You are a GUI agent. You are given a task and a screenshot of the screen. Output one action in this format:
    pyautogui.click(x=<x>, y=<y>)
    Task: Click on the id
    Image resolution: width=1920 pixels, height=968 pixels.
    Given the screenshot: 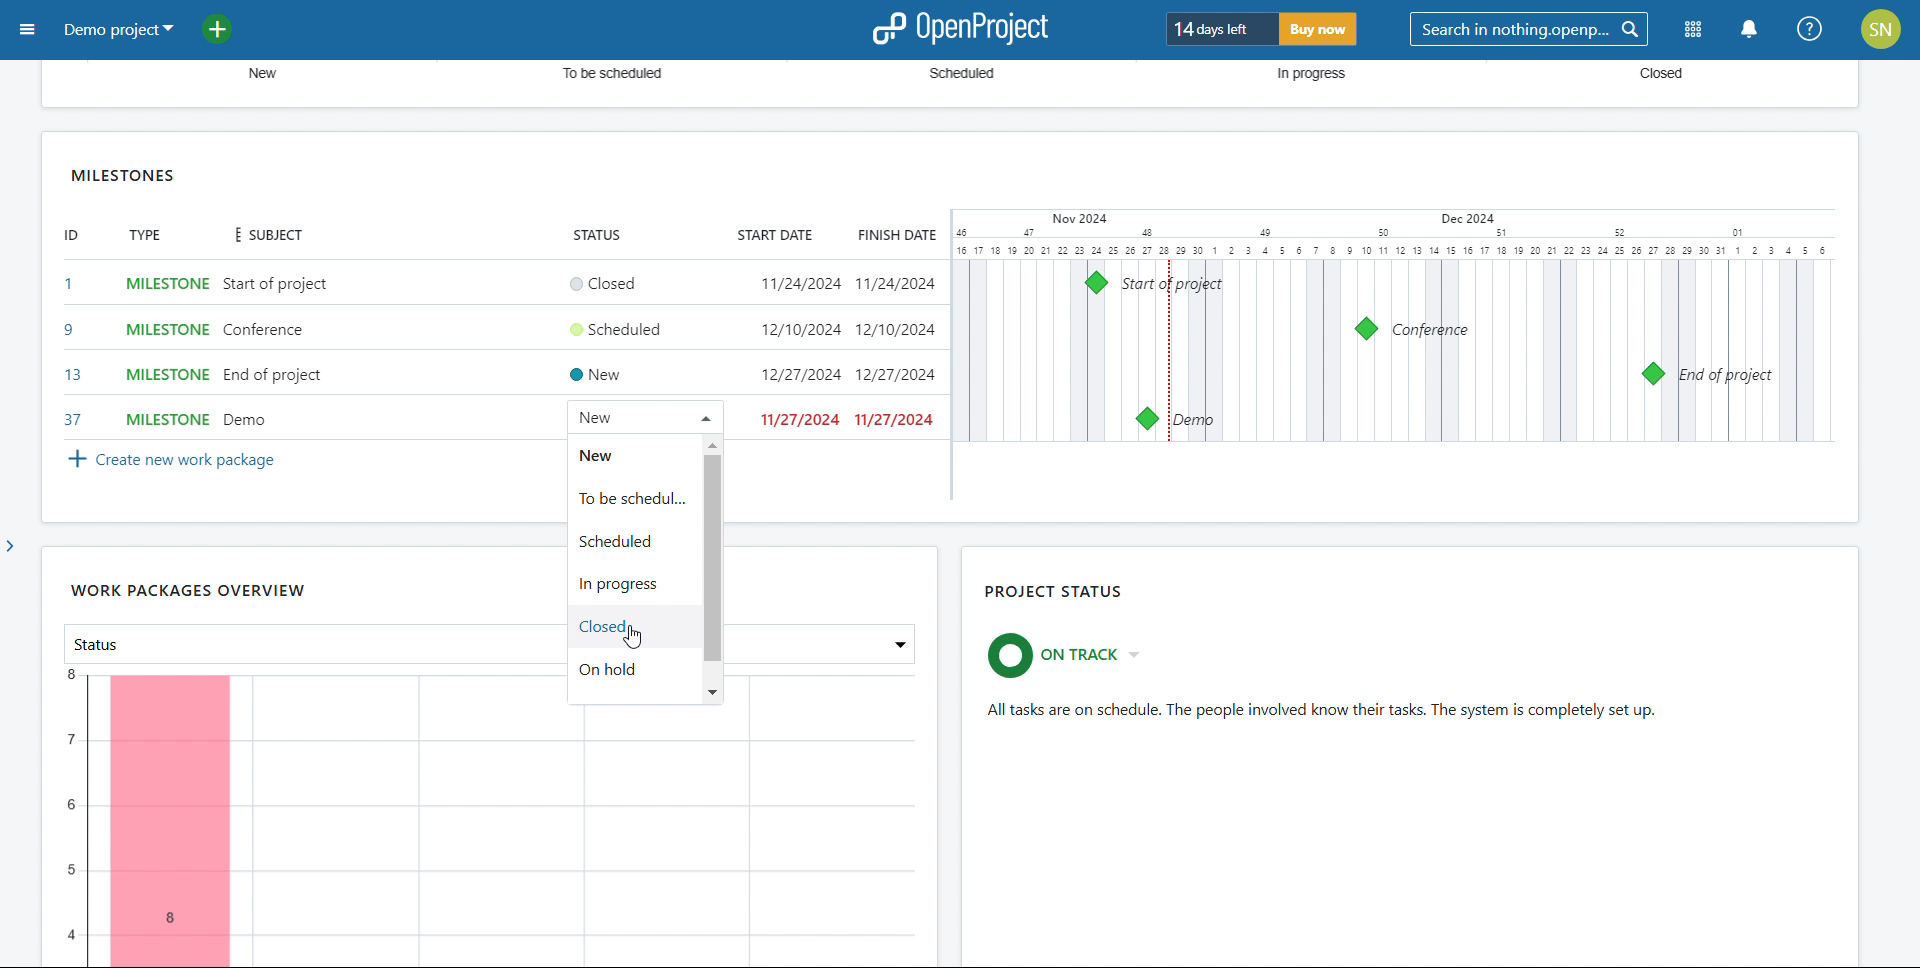 What is the action you would take?
    pyautogui.click(x=69, y=236)
    